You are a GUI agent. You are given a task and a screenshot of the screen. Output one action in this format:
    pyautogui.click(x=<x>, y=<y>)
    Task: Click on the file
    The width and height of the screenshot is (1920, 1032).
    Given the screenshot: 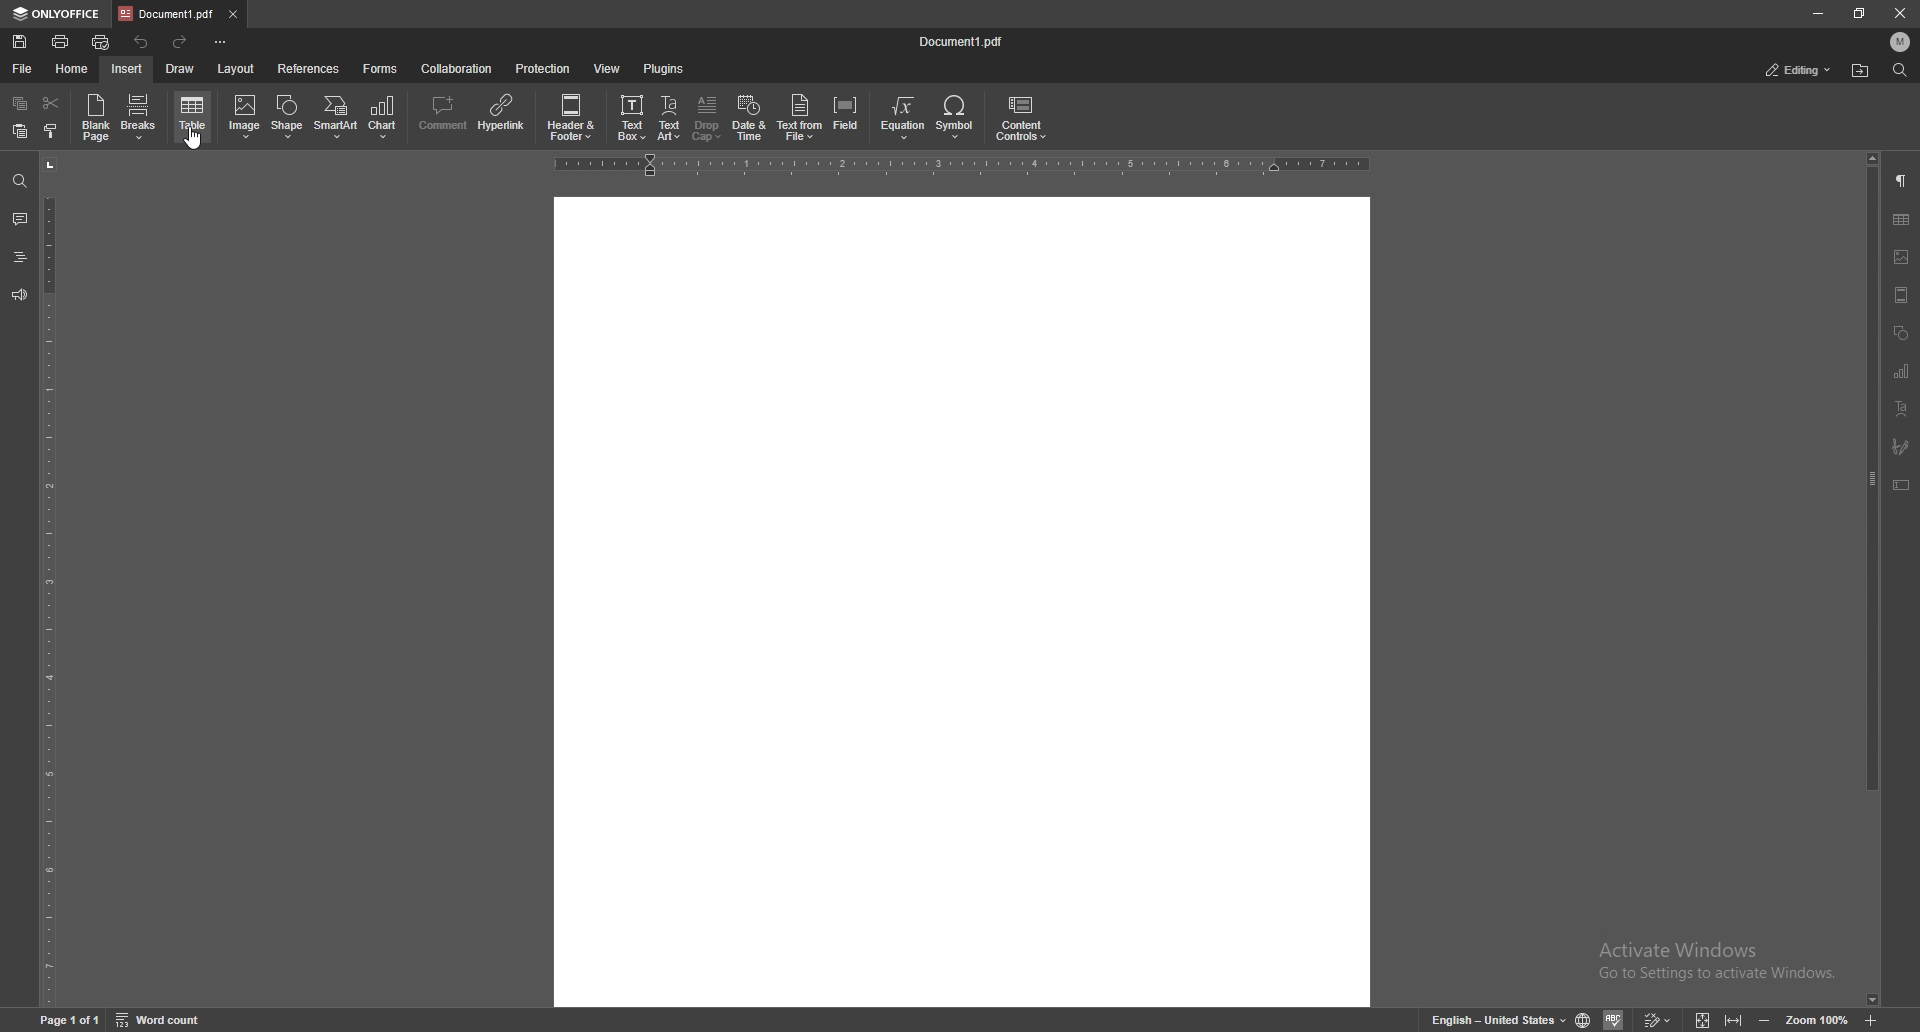 What is the action you would take?
    pyautogui.click(x=22, y=69)
    